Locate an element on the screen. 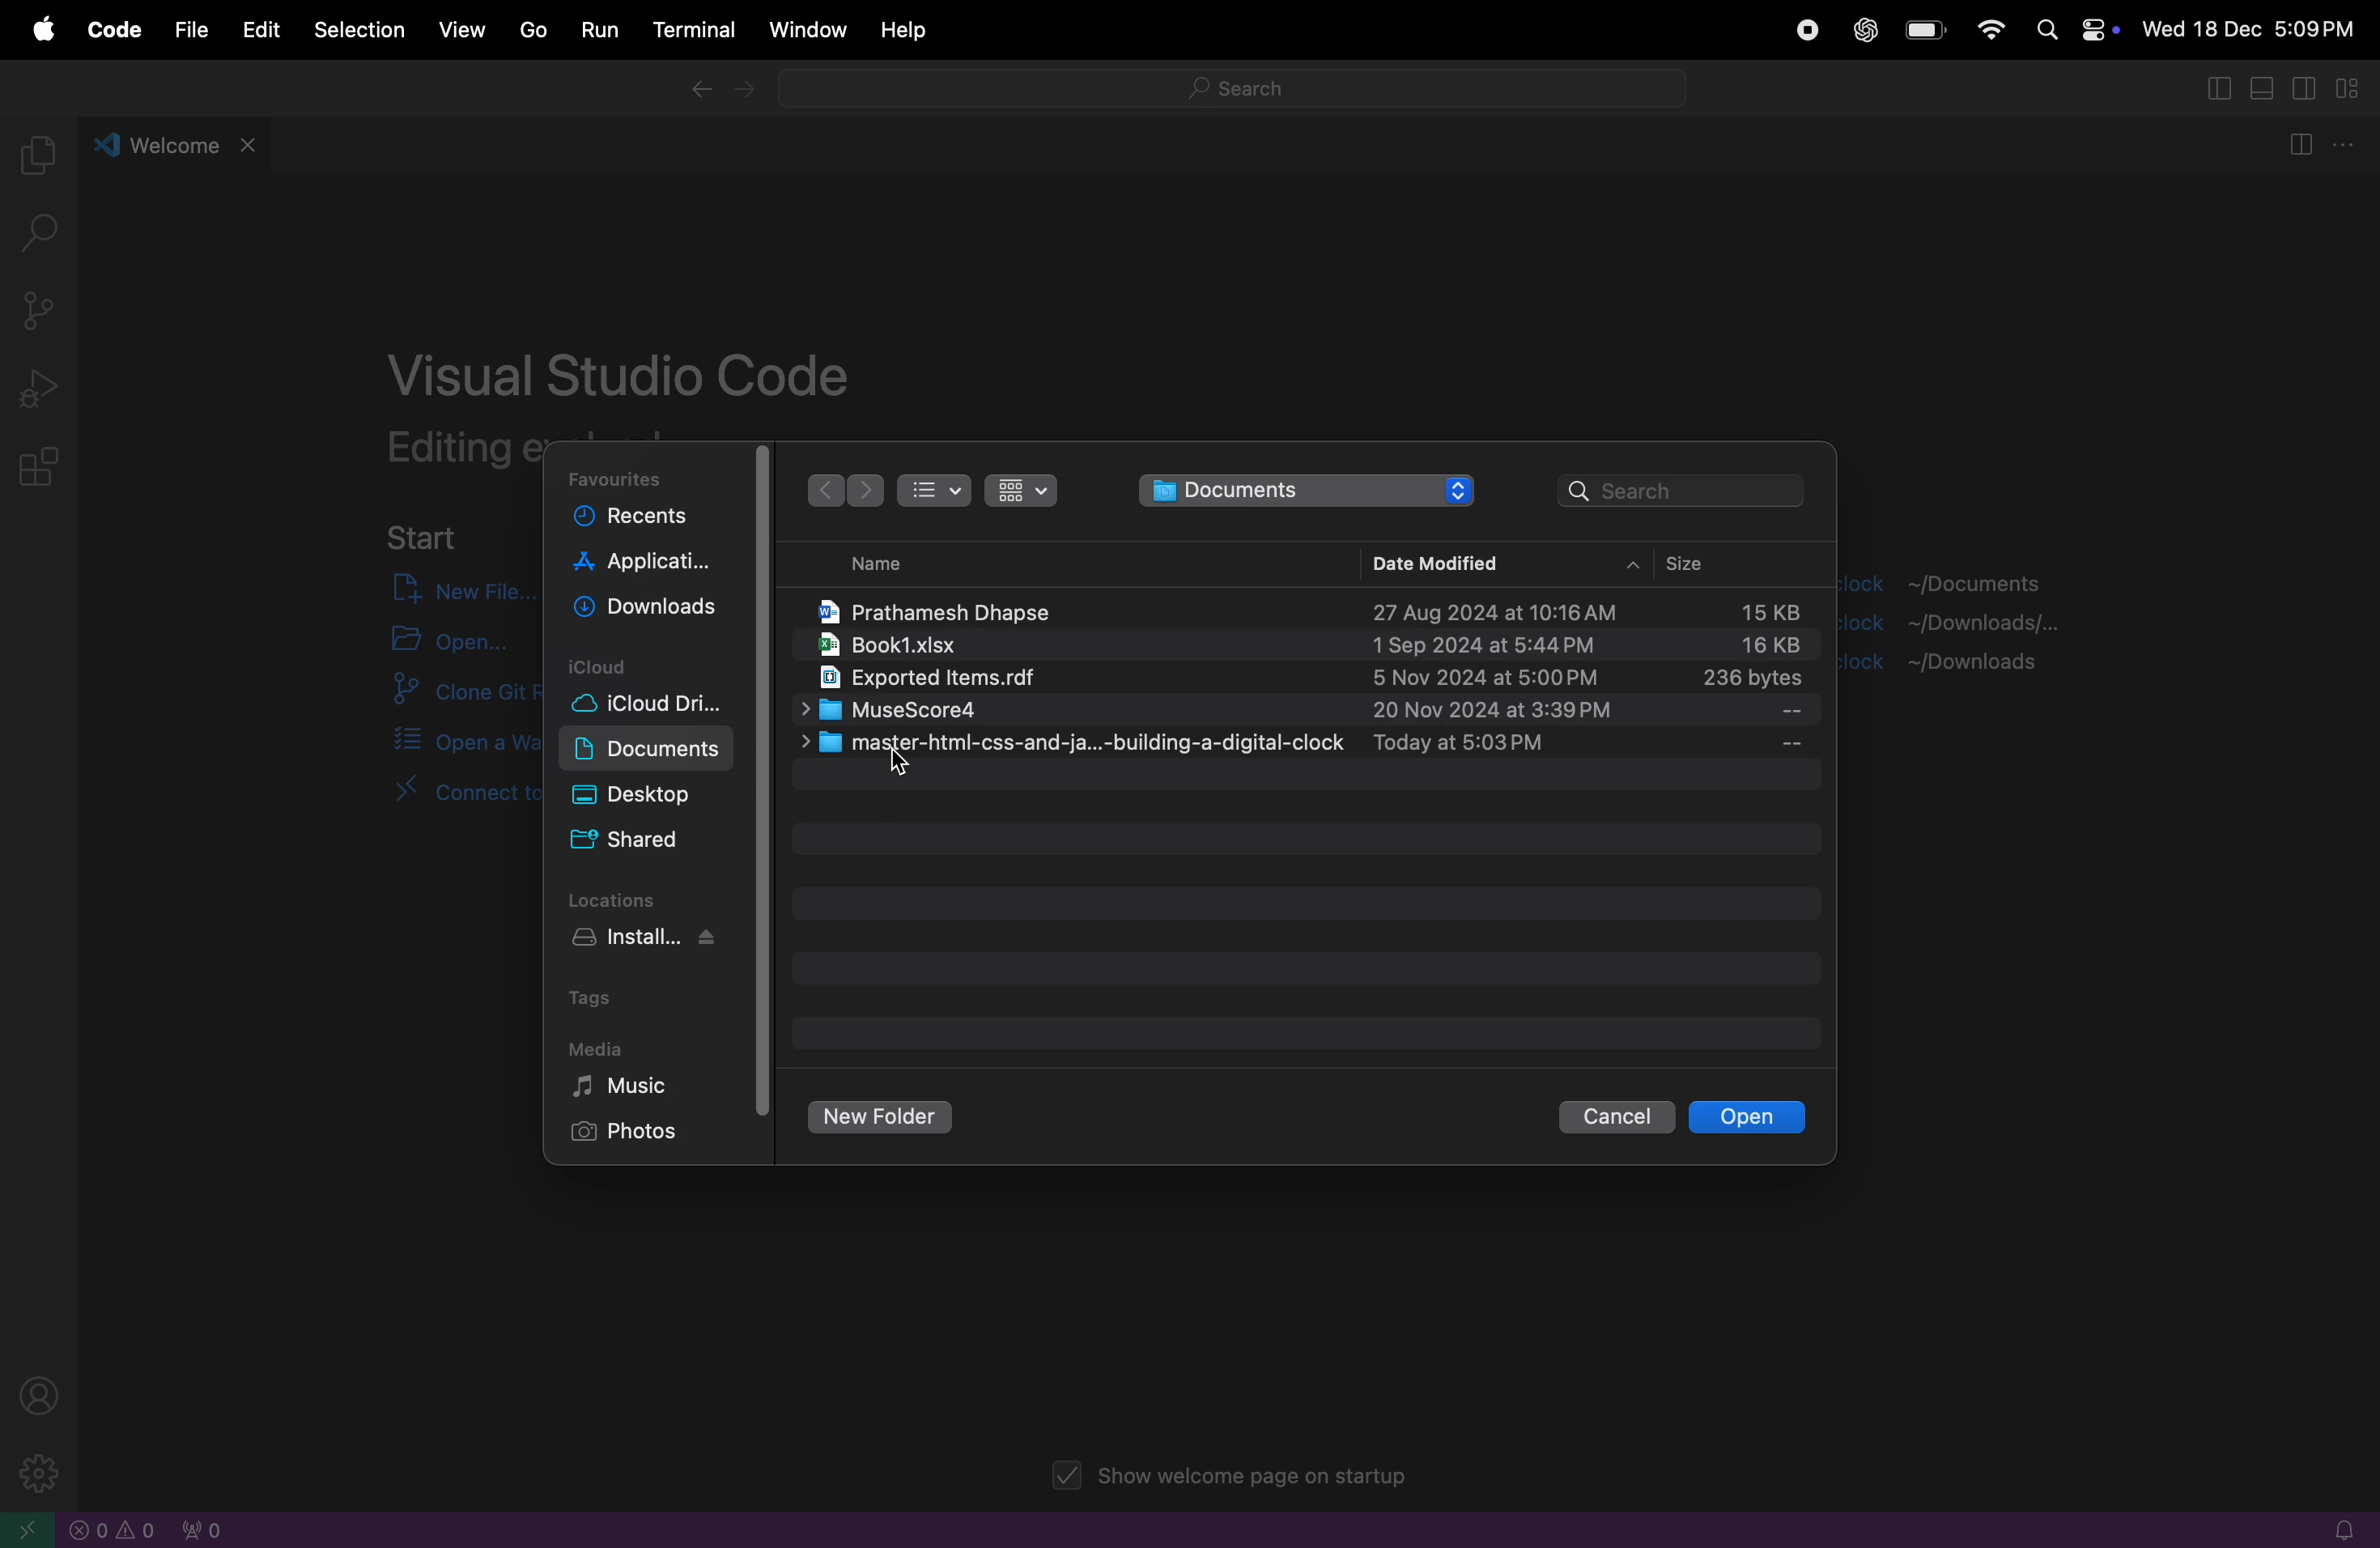  media is located at coordinates (596, 1047).